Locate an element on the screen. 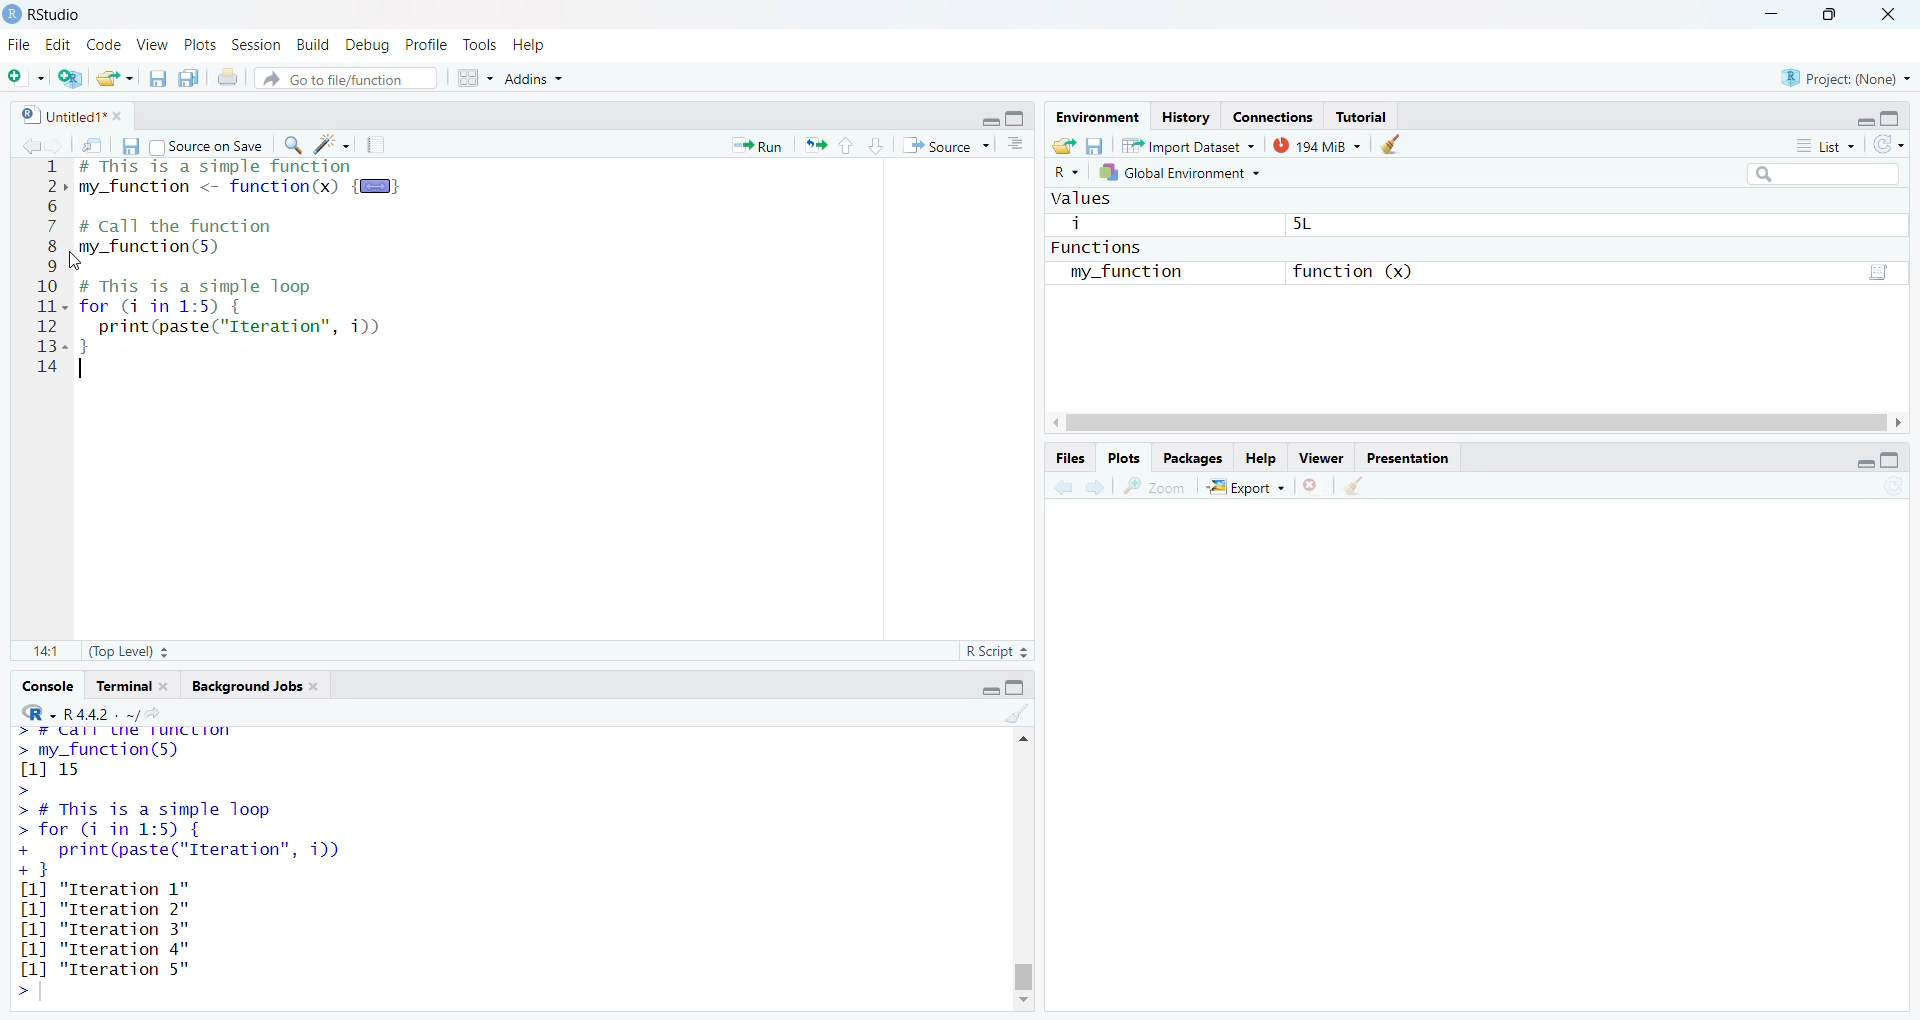 The height and width of the screenshot is (1020, 1920). workspace panes is located at coordinates (473, 76).